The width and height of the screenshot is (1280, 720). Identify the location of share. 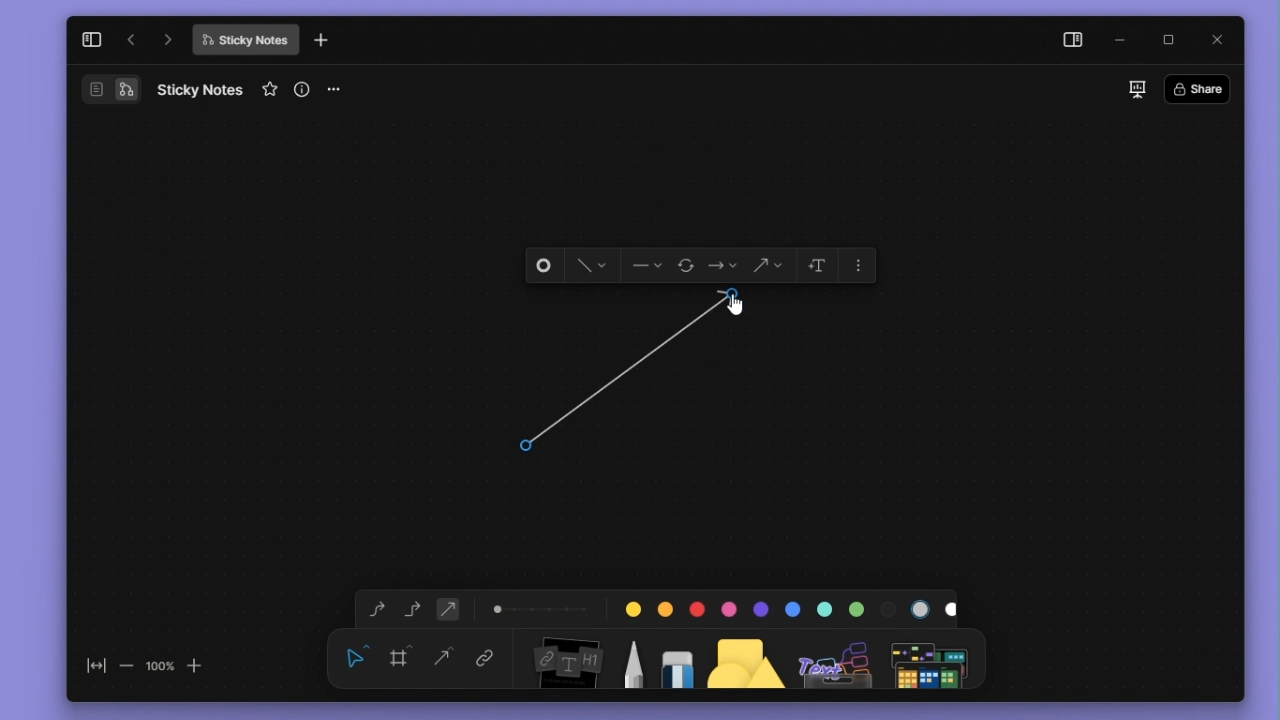
(1203, 88).